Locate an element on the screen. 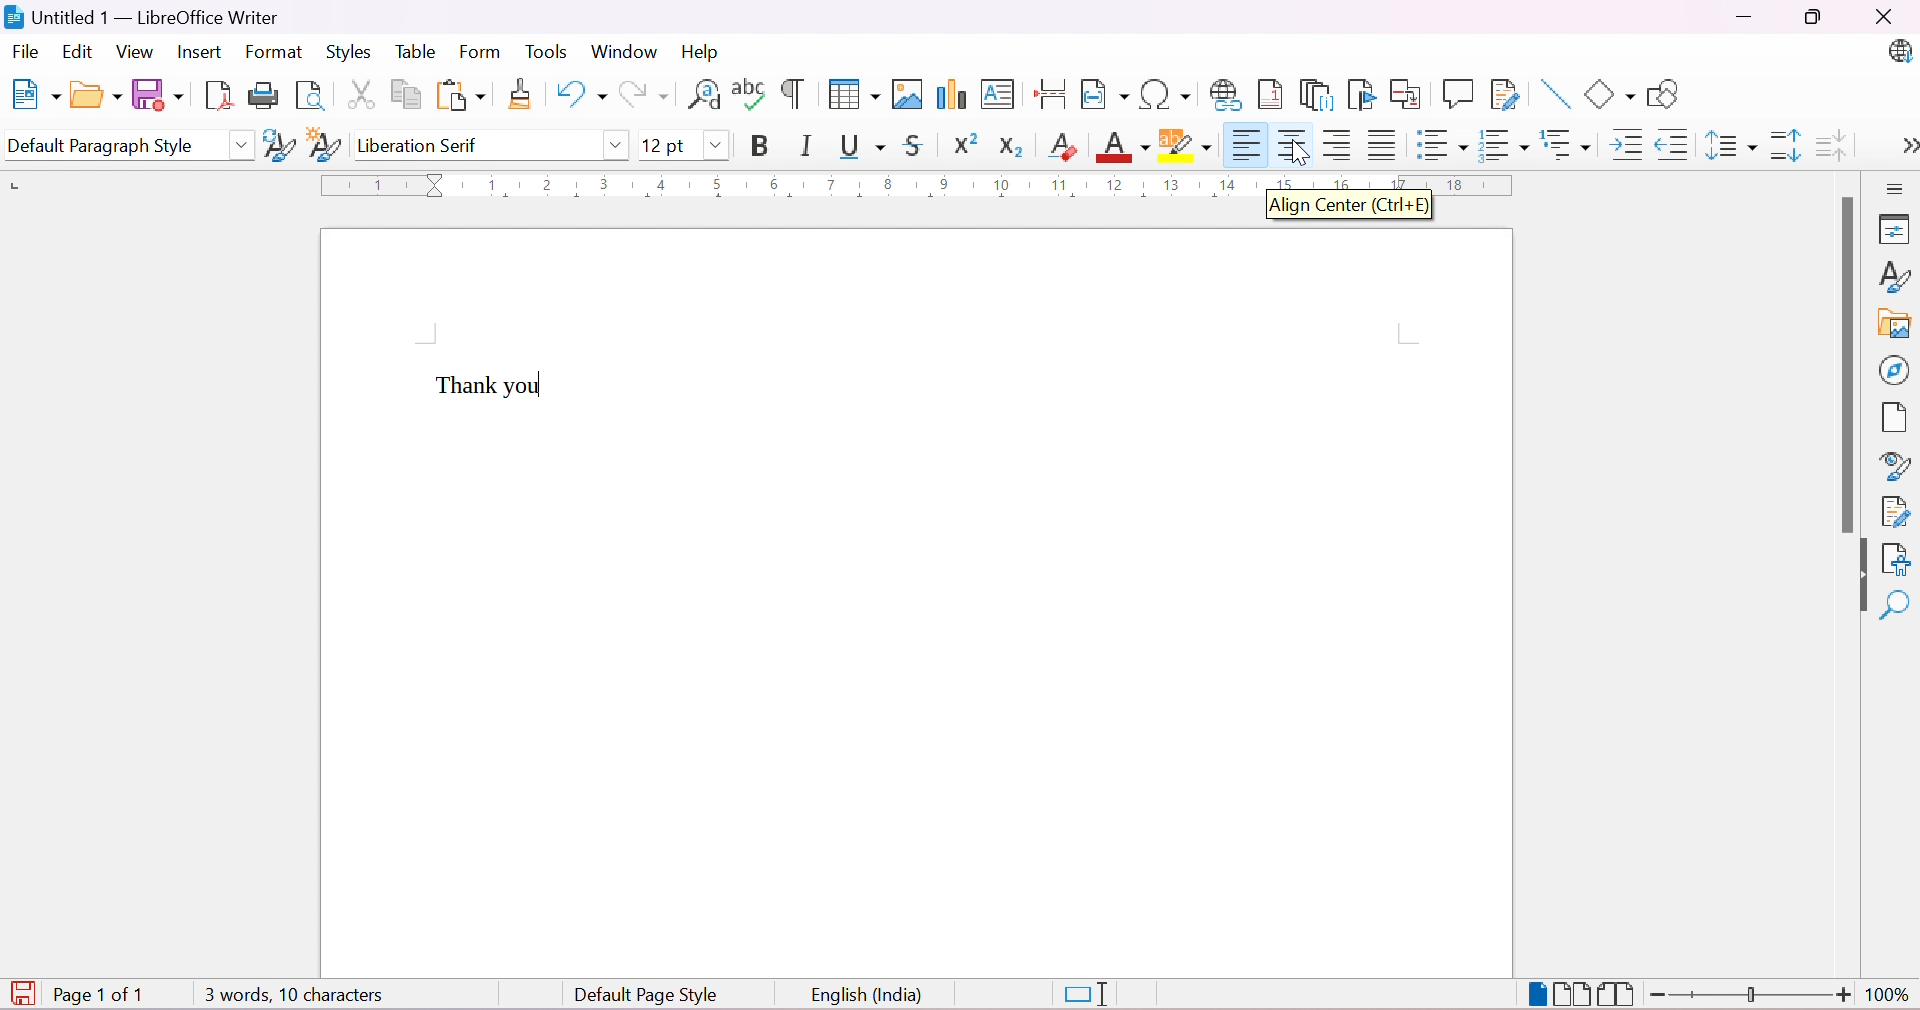 Image resolution: width=1920 pixels, height=1010 pixels. Zoom In is located at coordinates (1844, 996).